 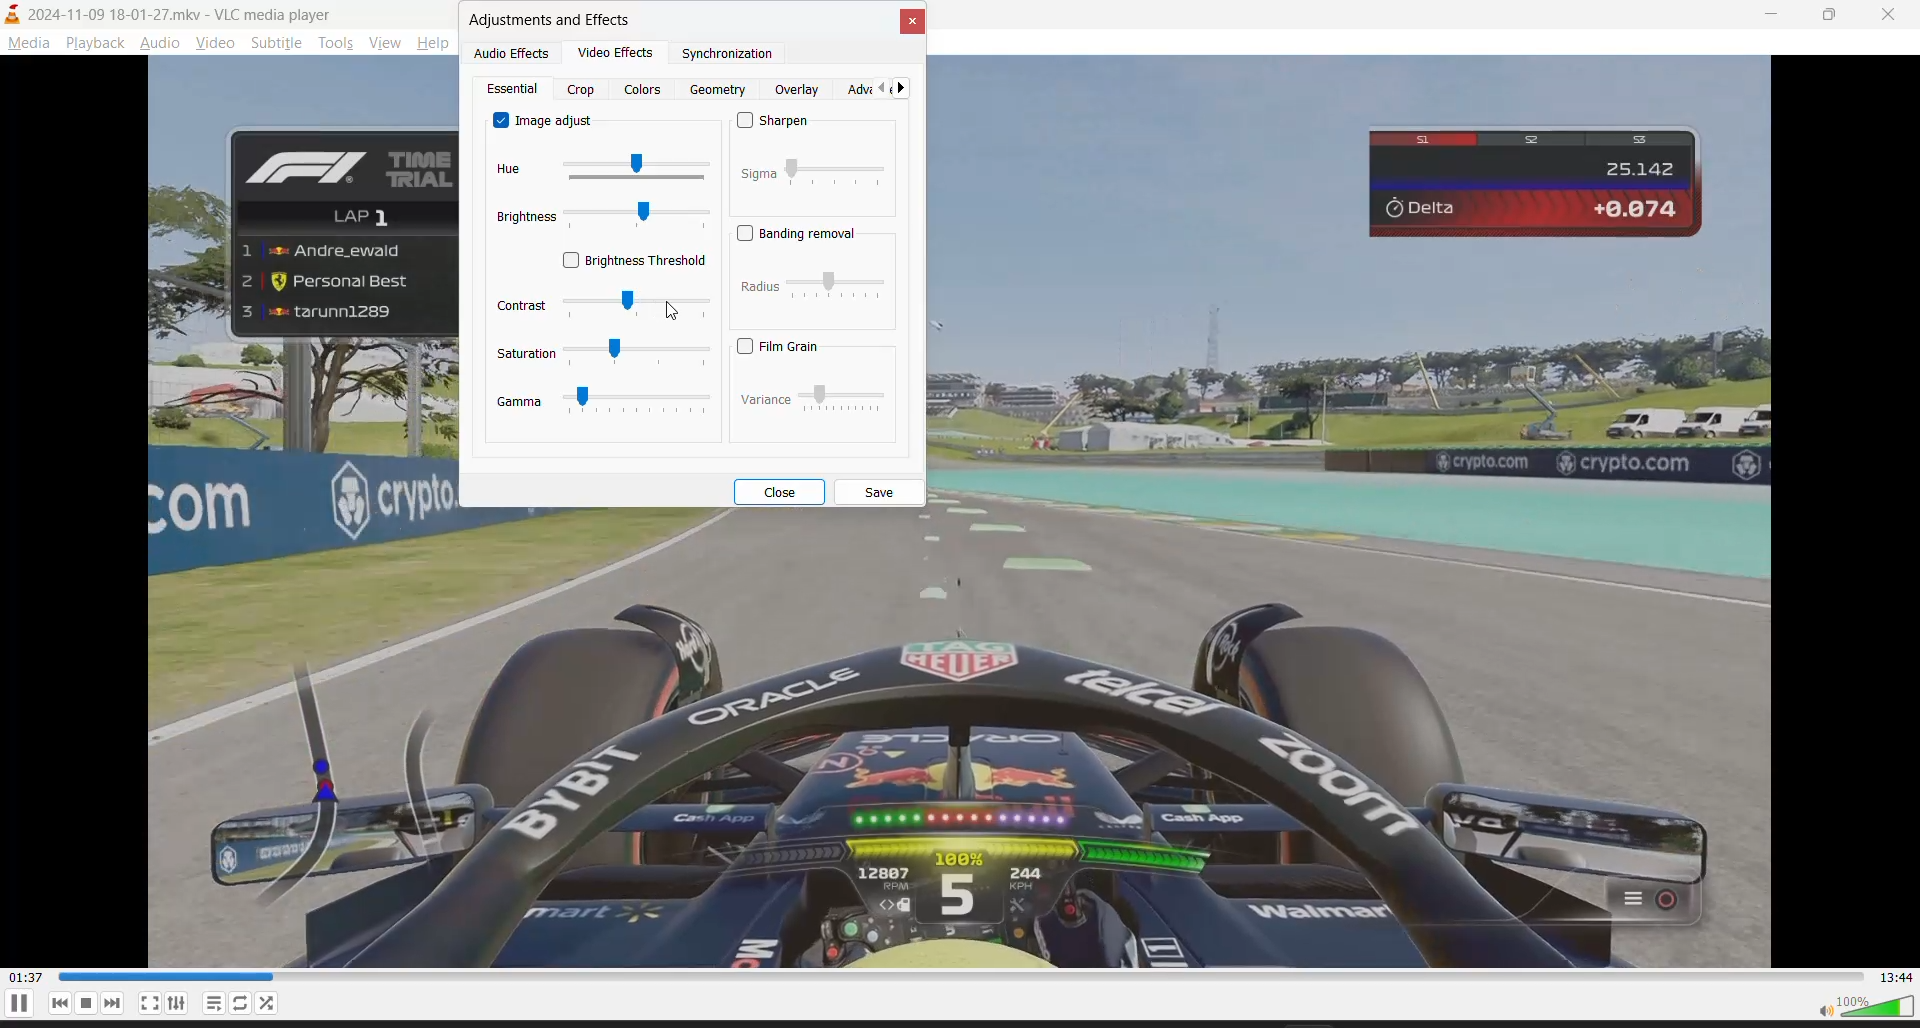 What do you see at coordinates (539, 123) in the screenshot?
I see `image adjust` at bounding box center [539, 123].